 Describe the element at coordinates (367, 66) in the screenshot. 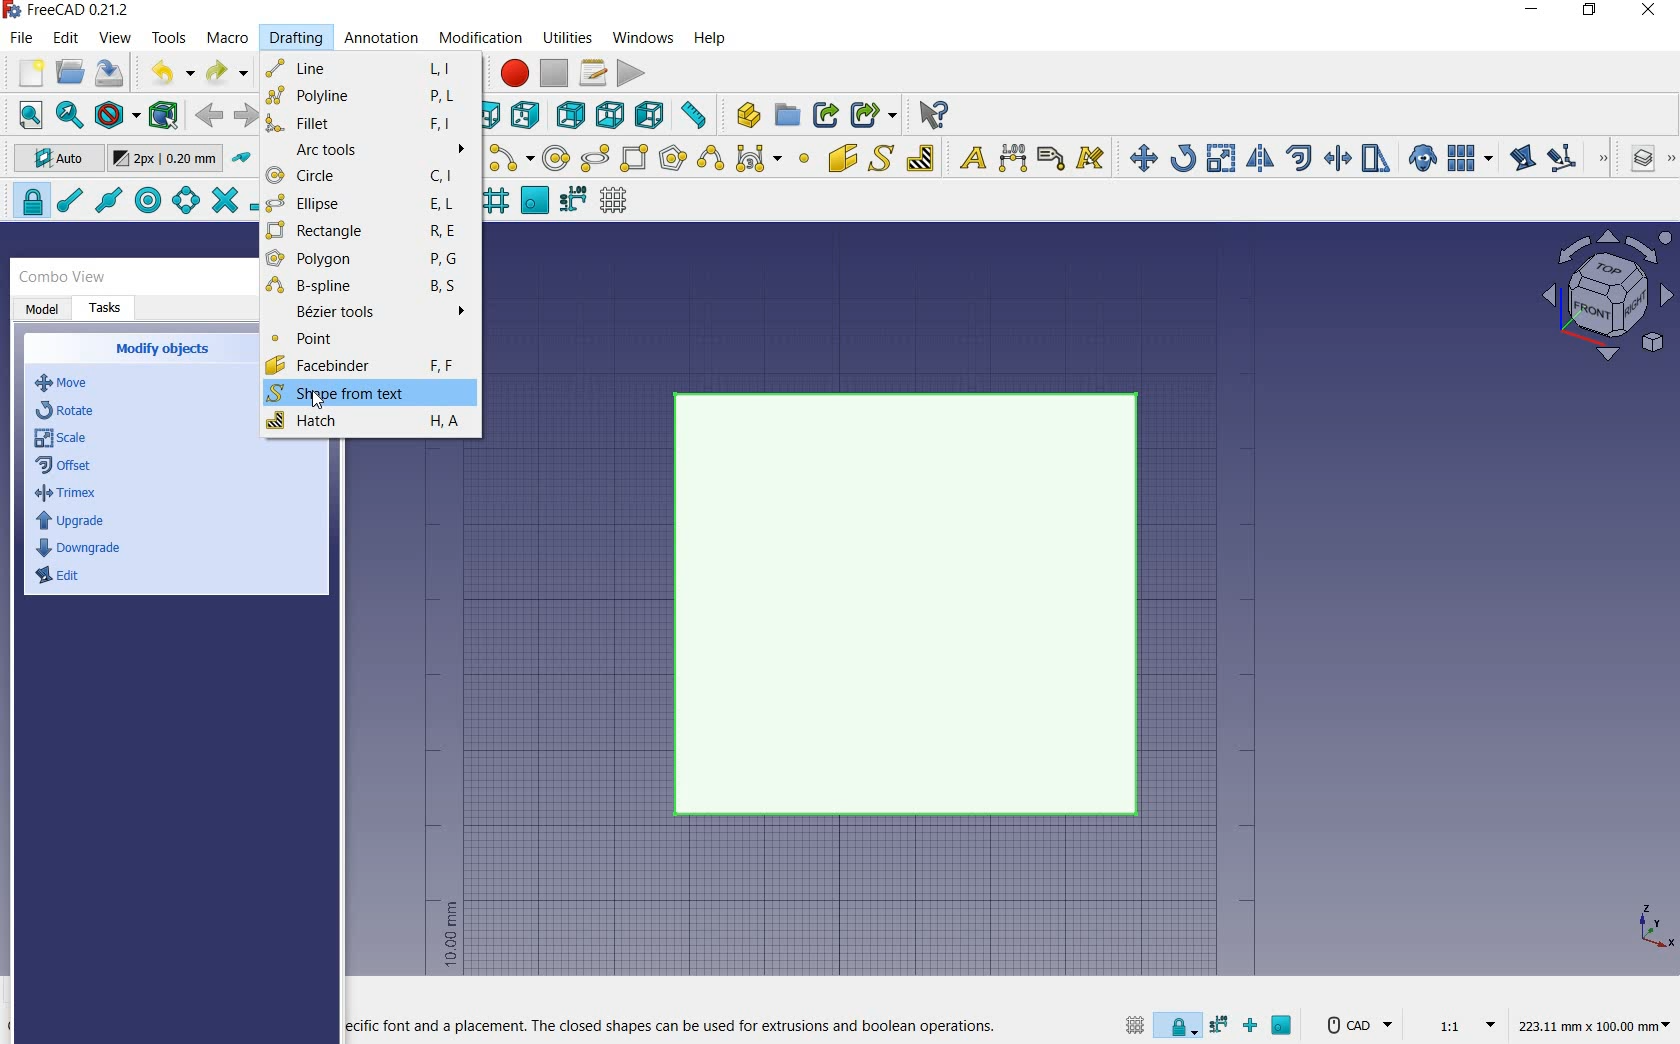

I see `line` at that location.